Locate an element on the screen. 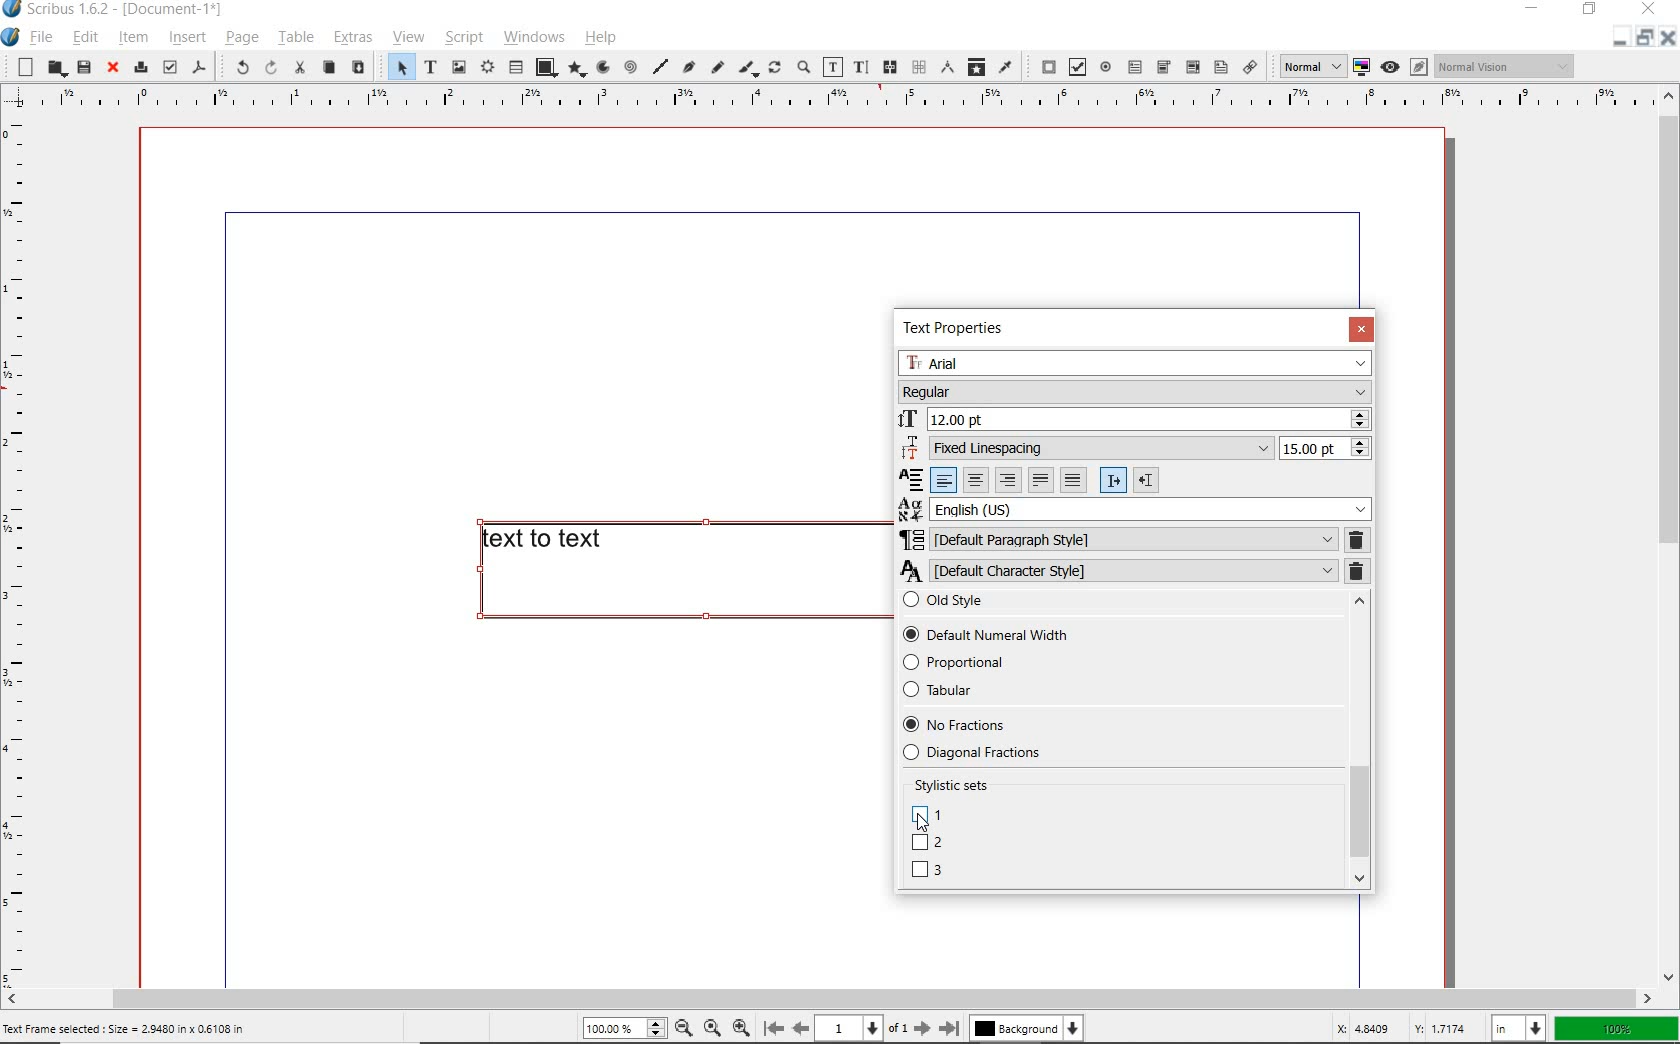 This screenshot has width=1680, height=1044. Previous page is located at coordinates (798, 1028).